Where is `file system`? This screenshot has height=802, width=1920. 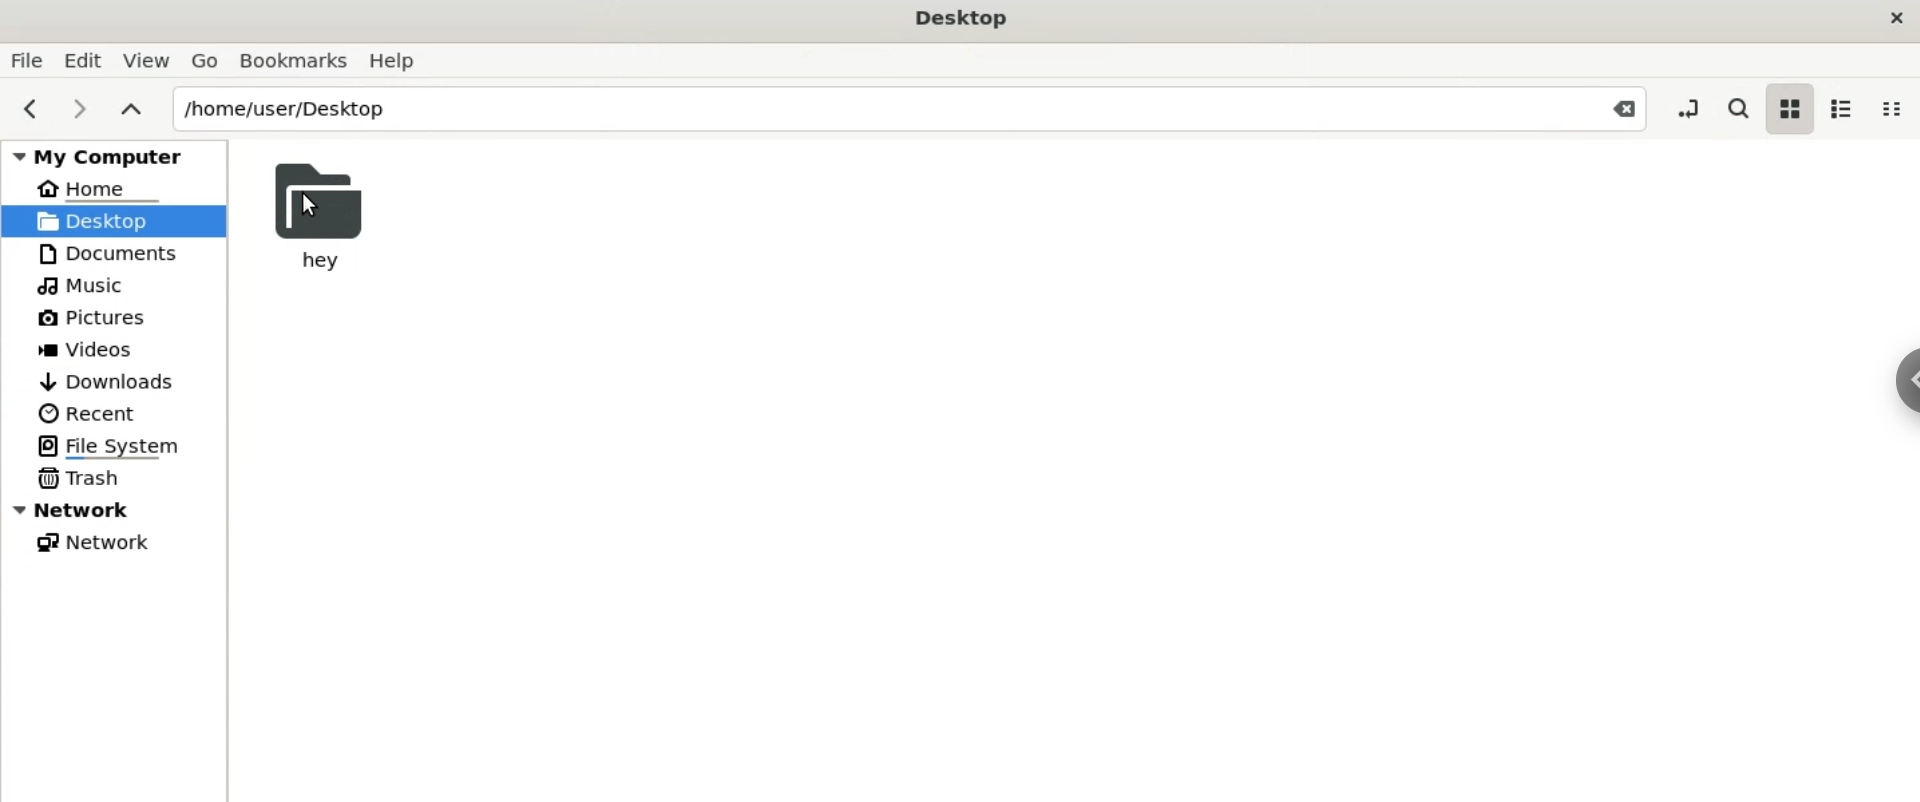 file system is located at coordinates (116, 447).